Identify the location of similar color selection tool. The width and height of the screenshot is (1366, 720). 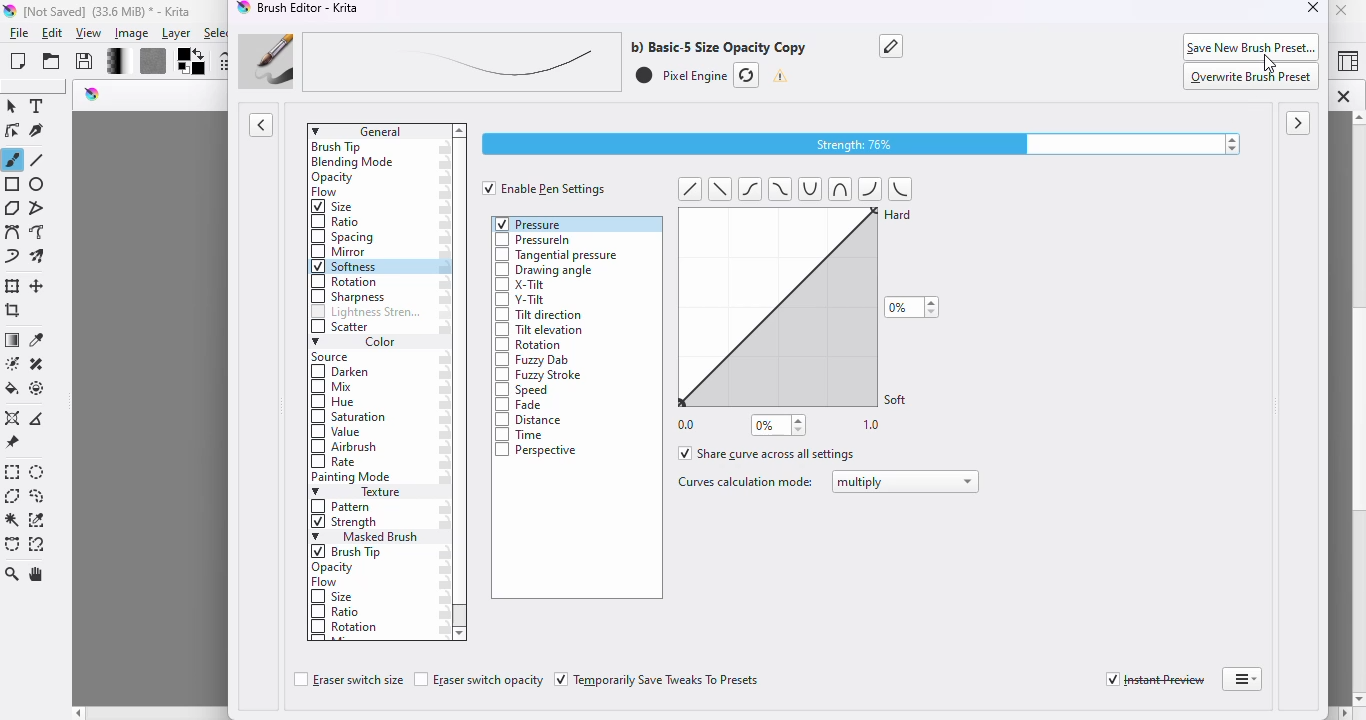
(38, 520).